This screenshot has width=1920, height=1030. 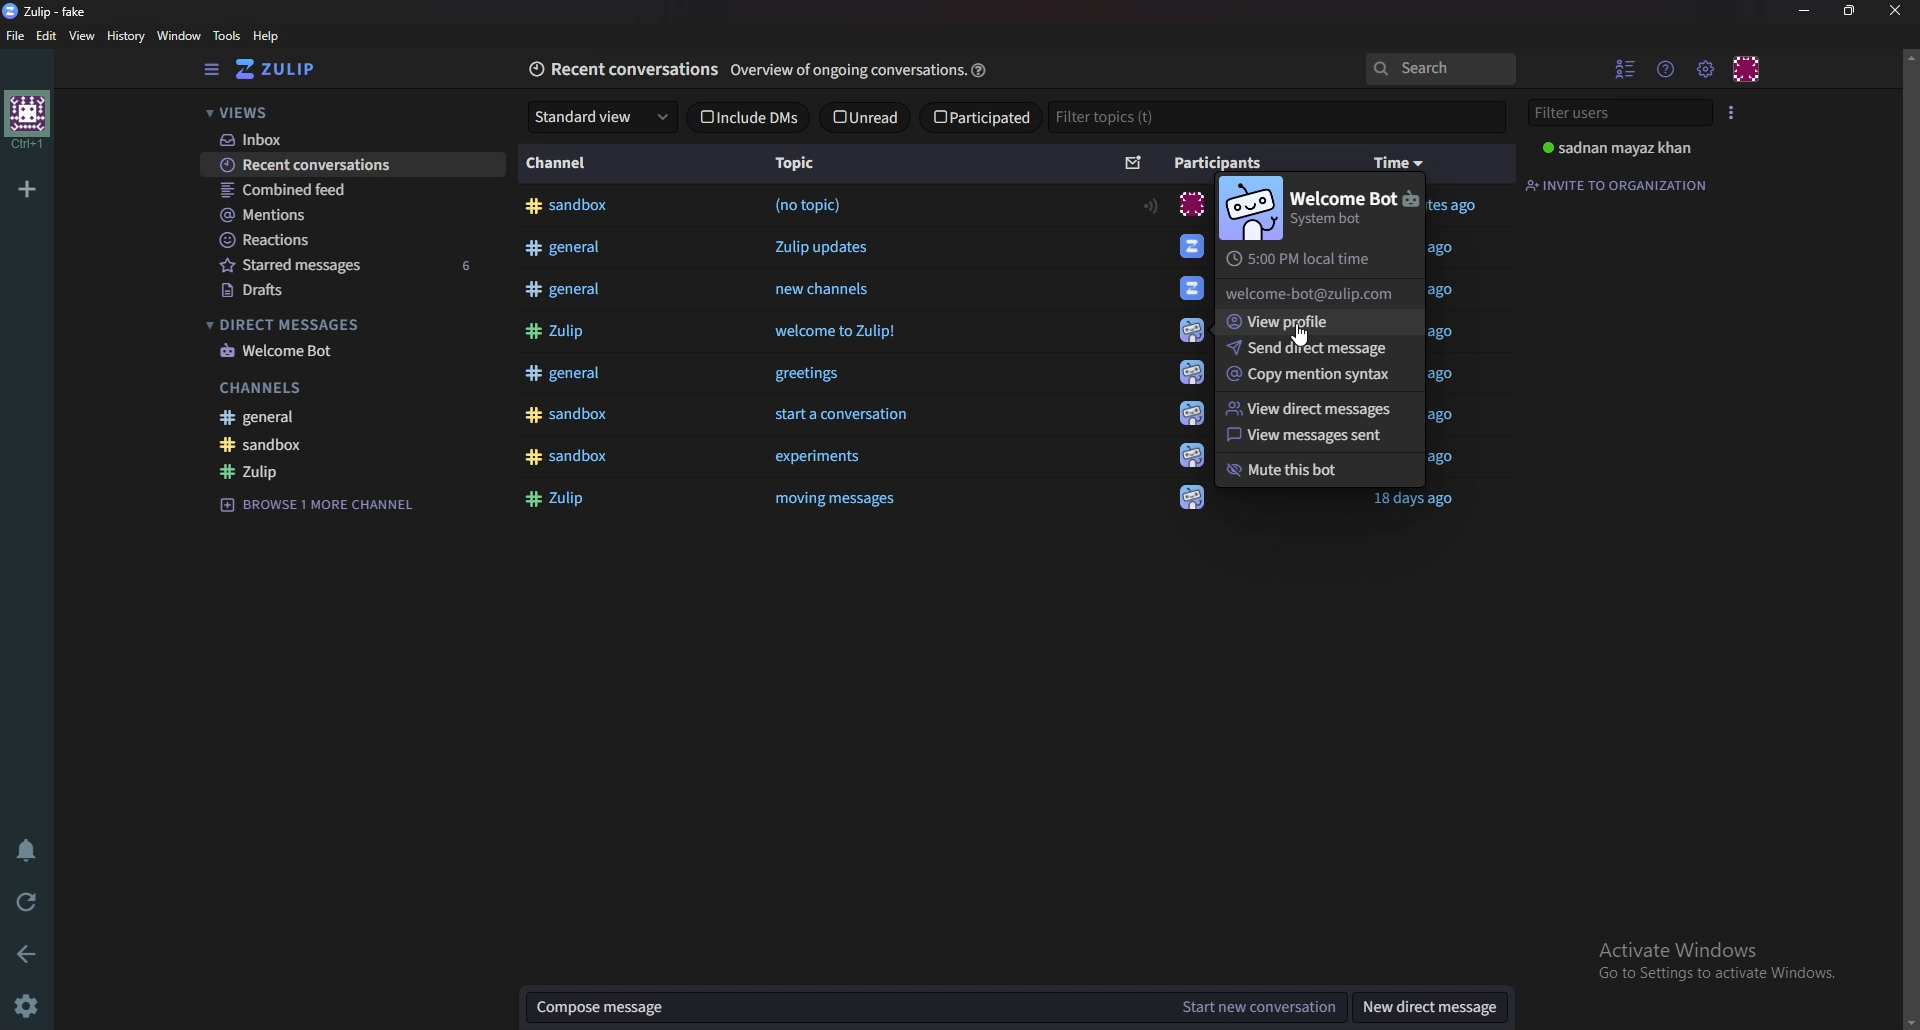 I want to click on main menu, so click(x=1706, y=65).